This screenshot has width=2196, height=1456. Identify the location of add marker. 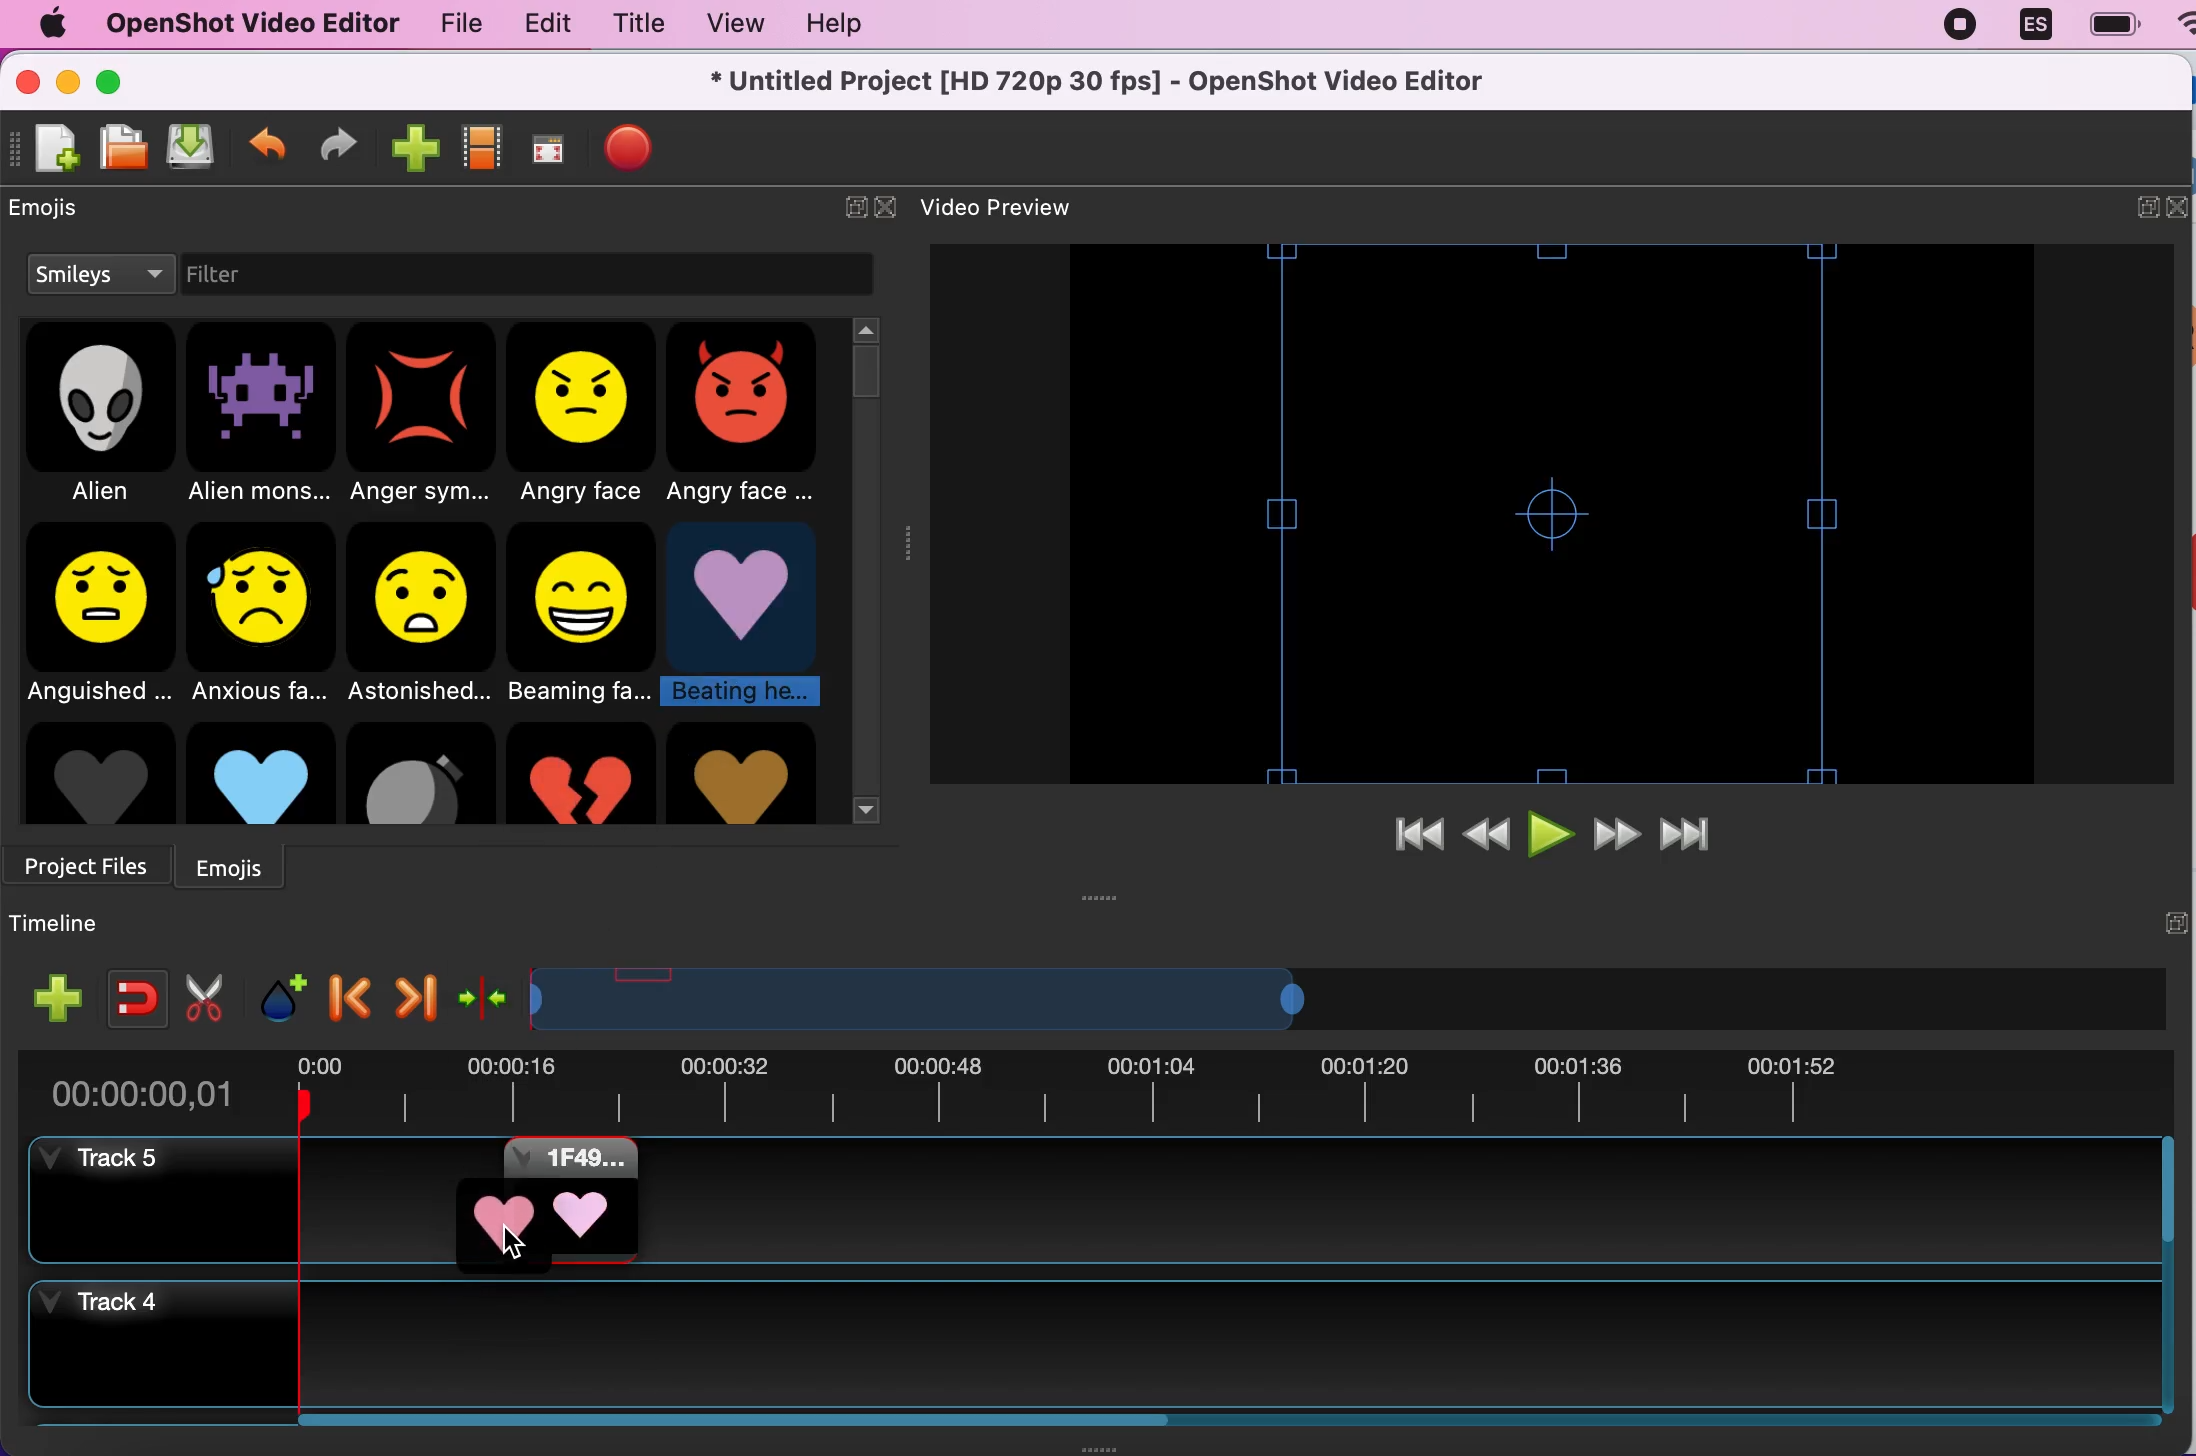
(279, 992).